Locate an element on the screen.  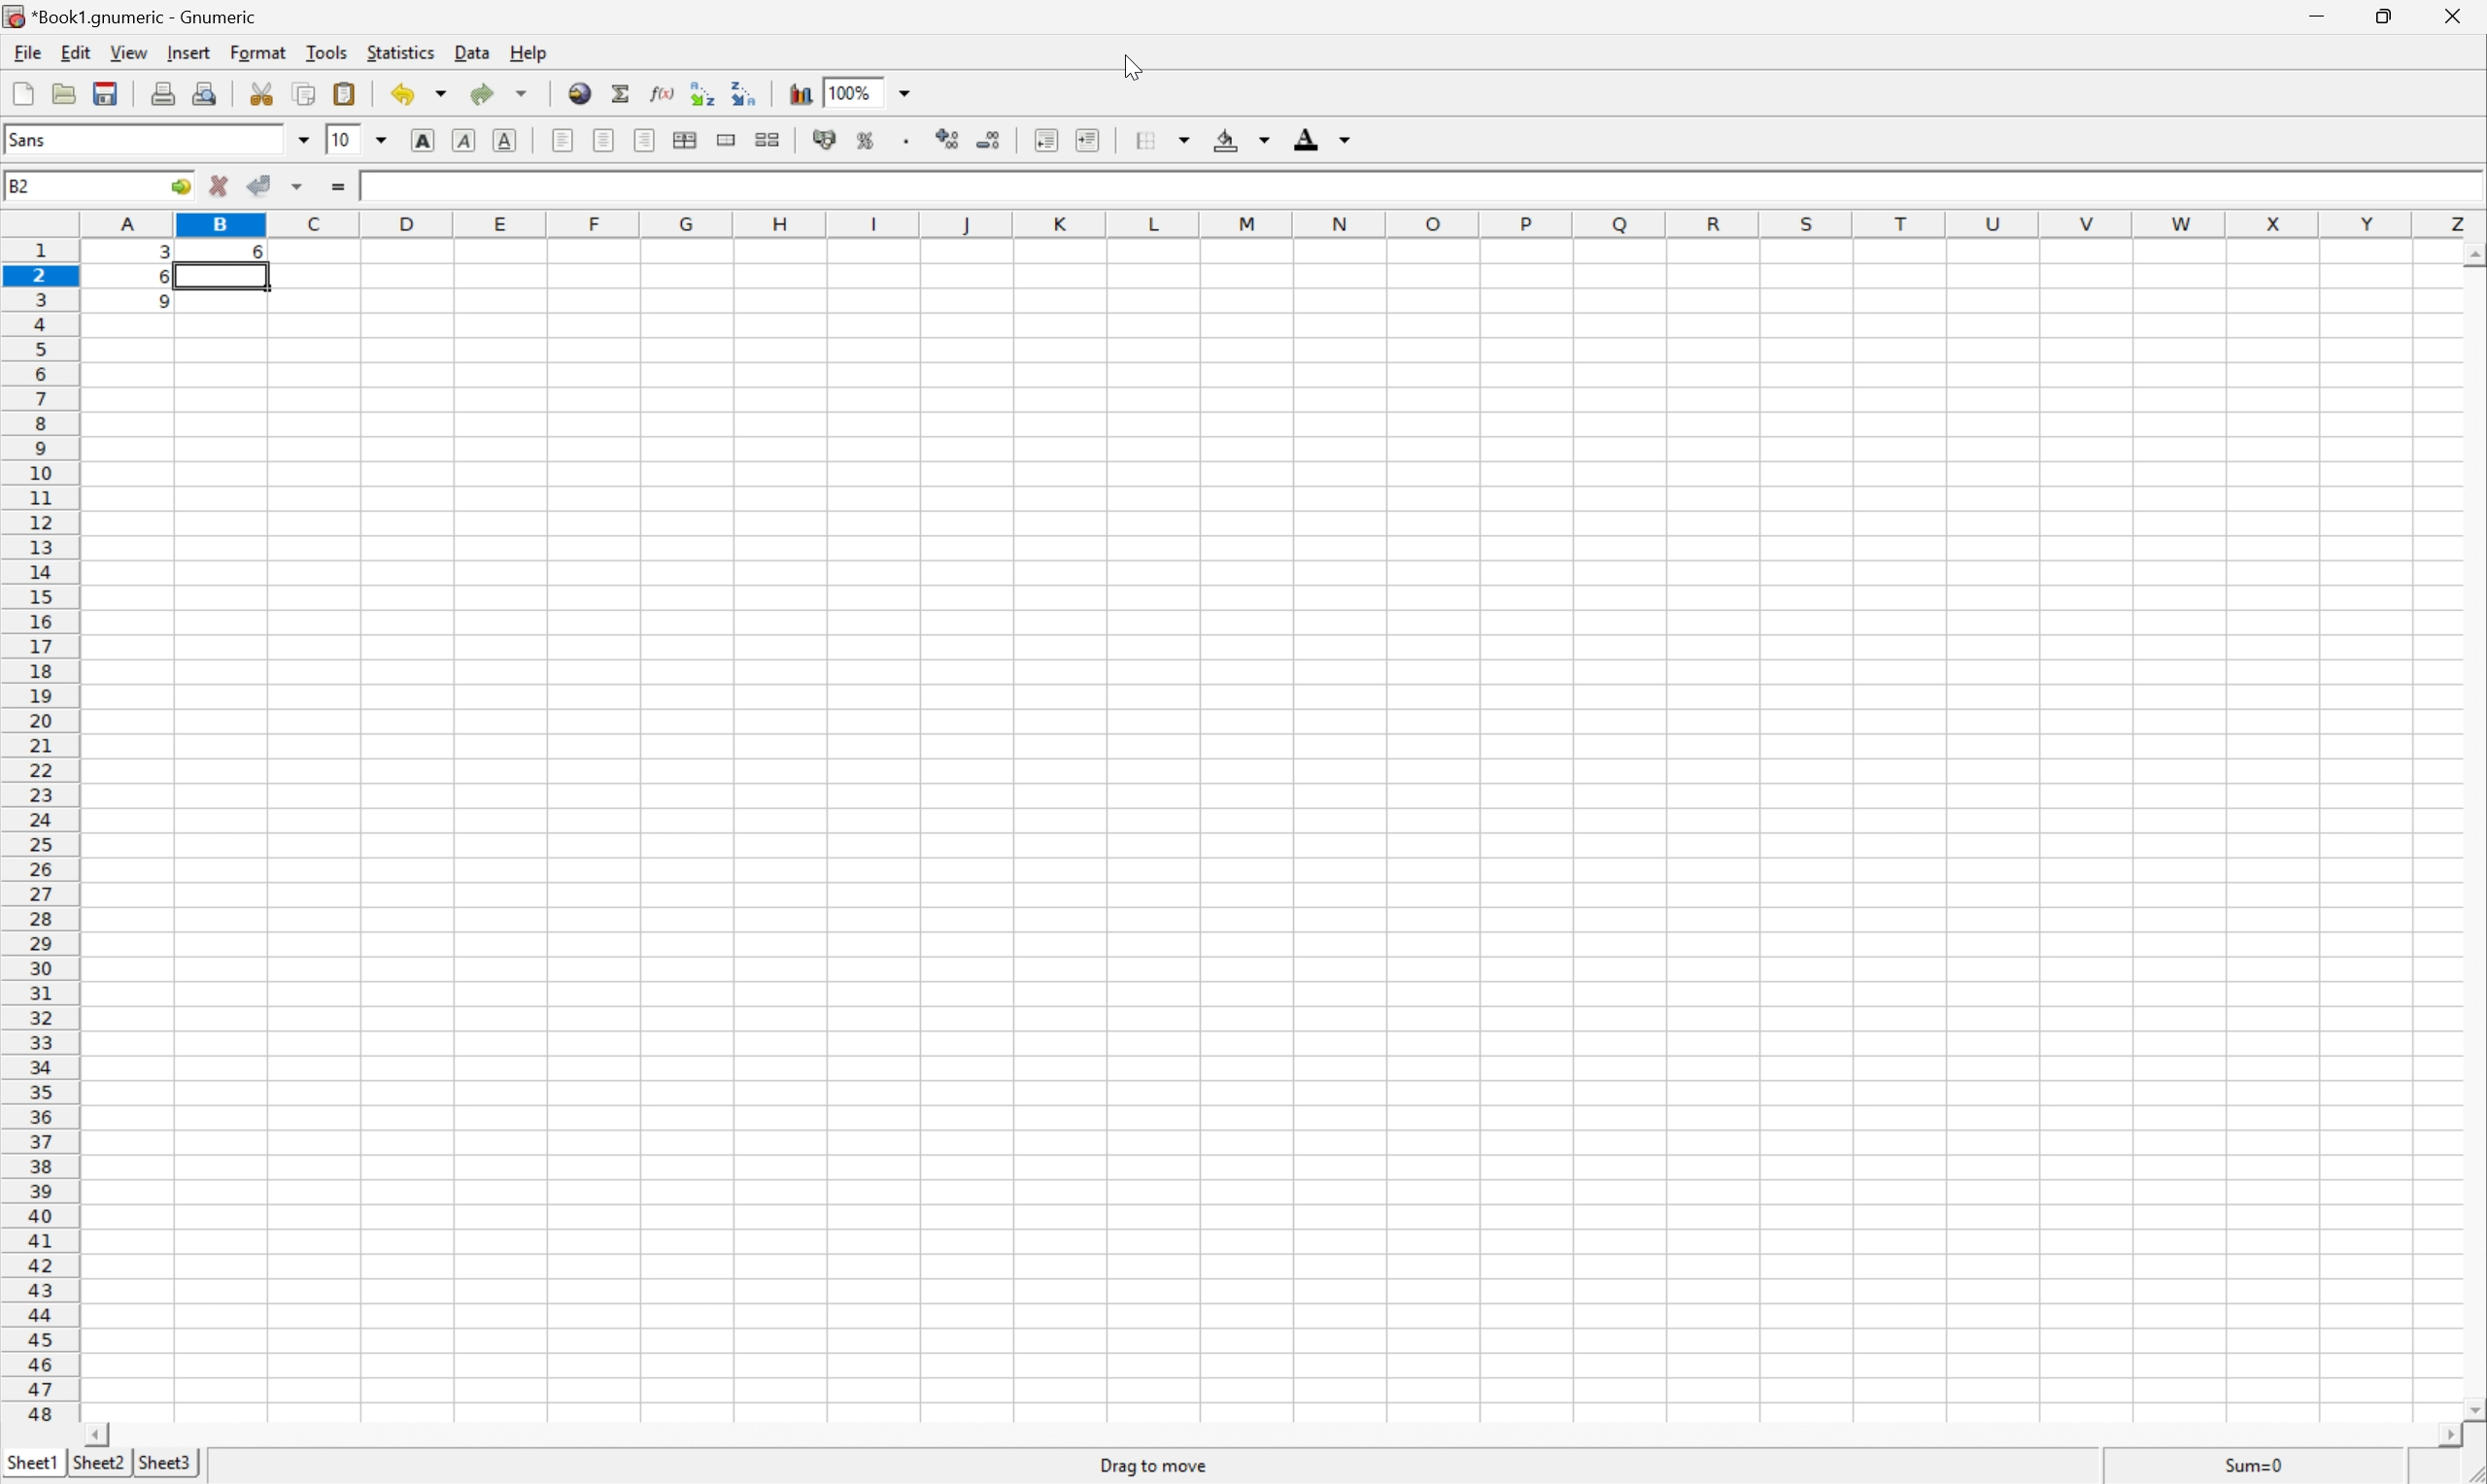
Merge a range of cells is located at coordinates (726, 140).